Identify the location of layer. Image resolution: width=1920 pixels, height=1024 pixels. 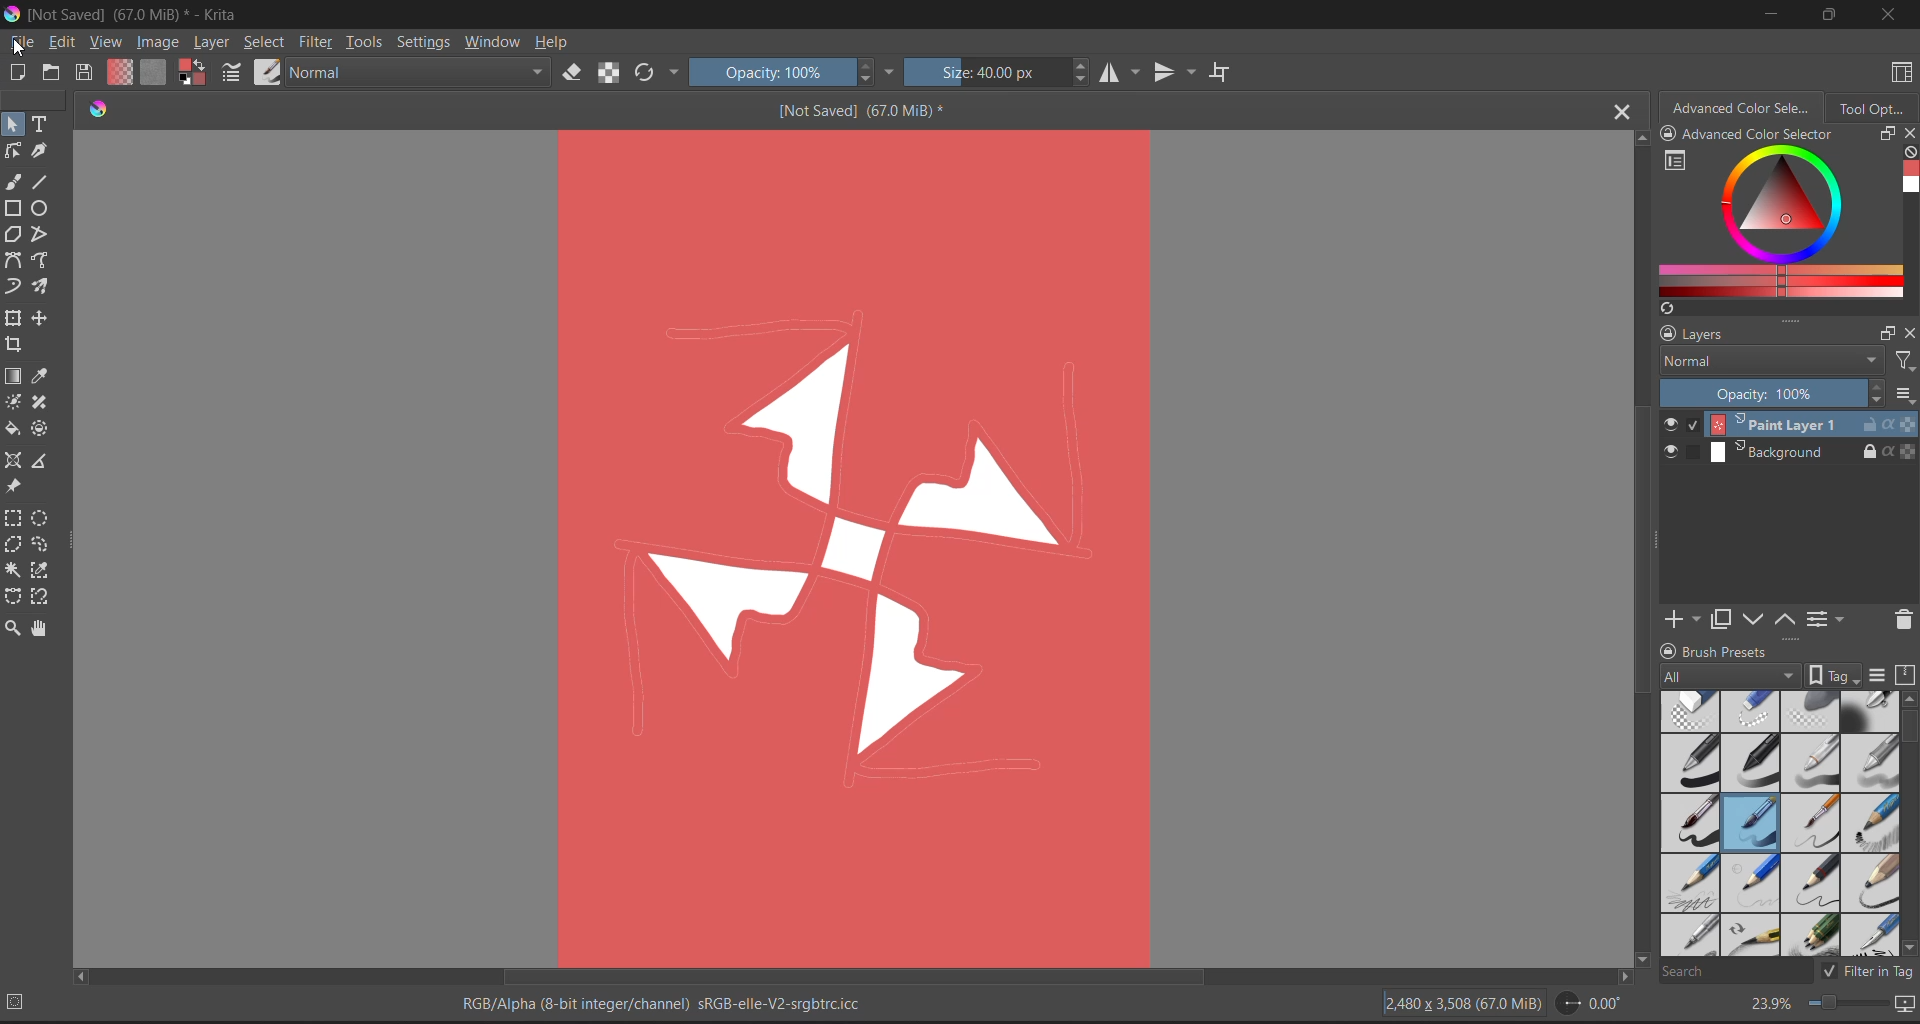
(1787, 451).